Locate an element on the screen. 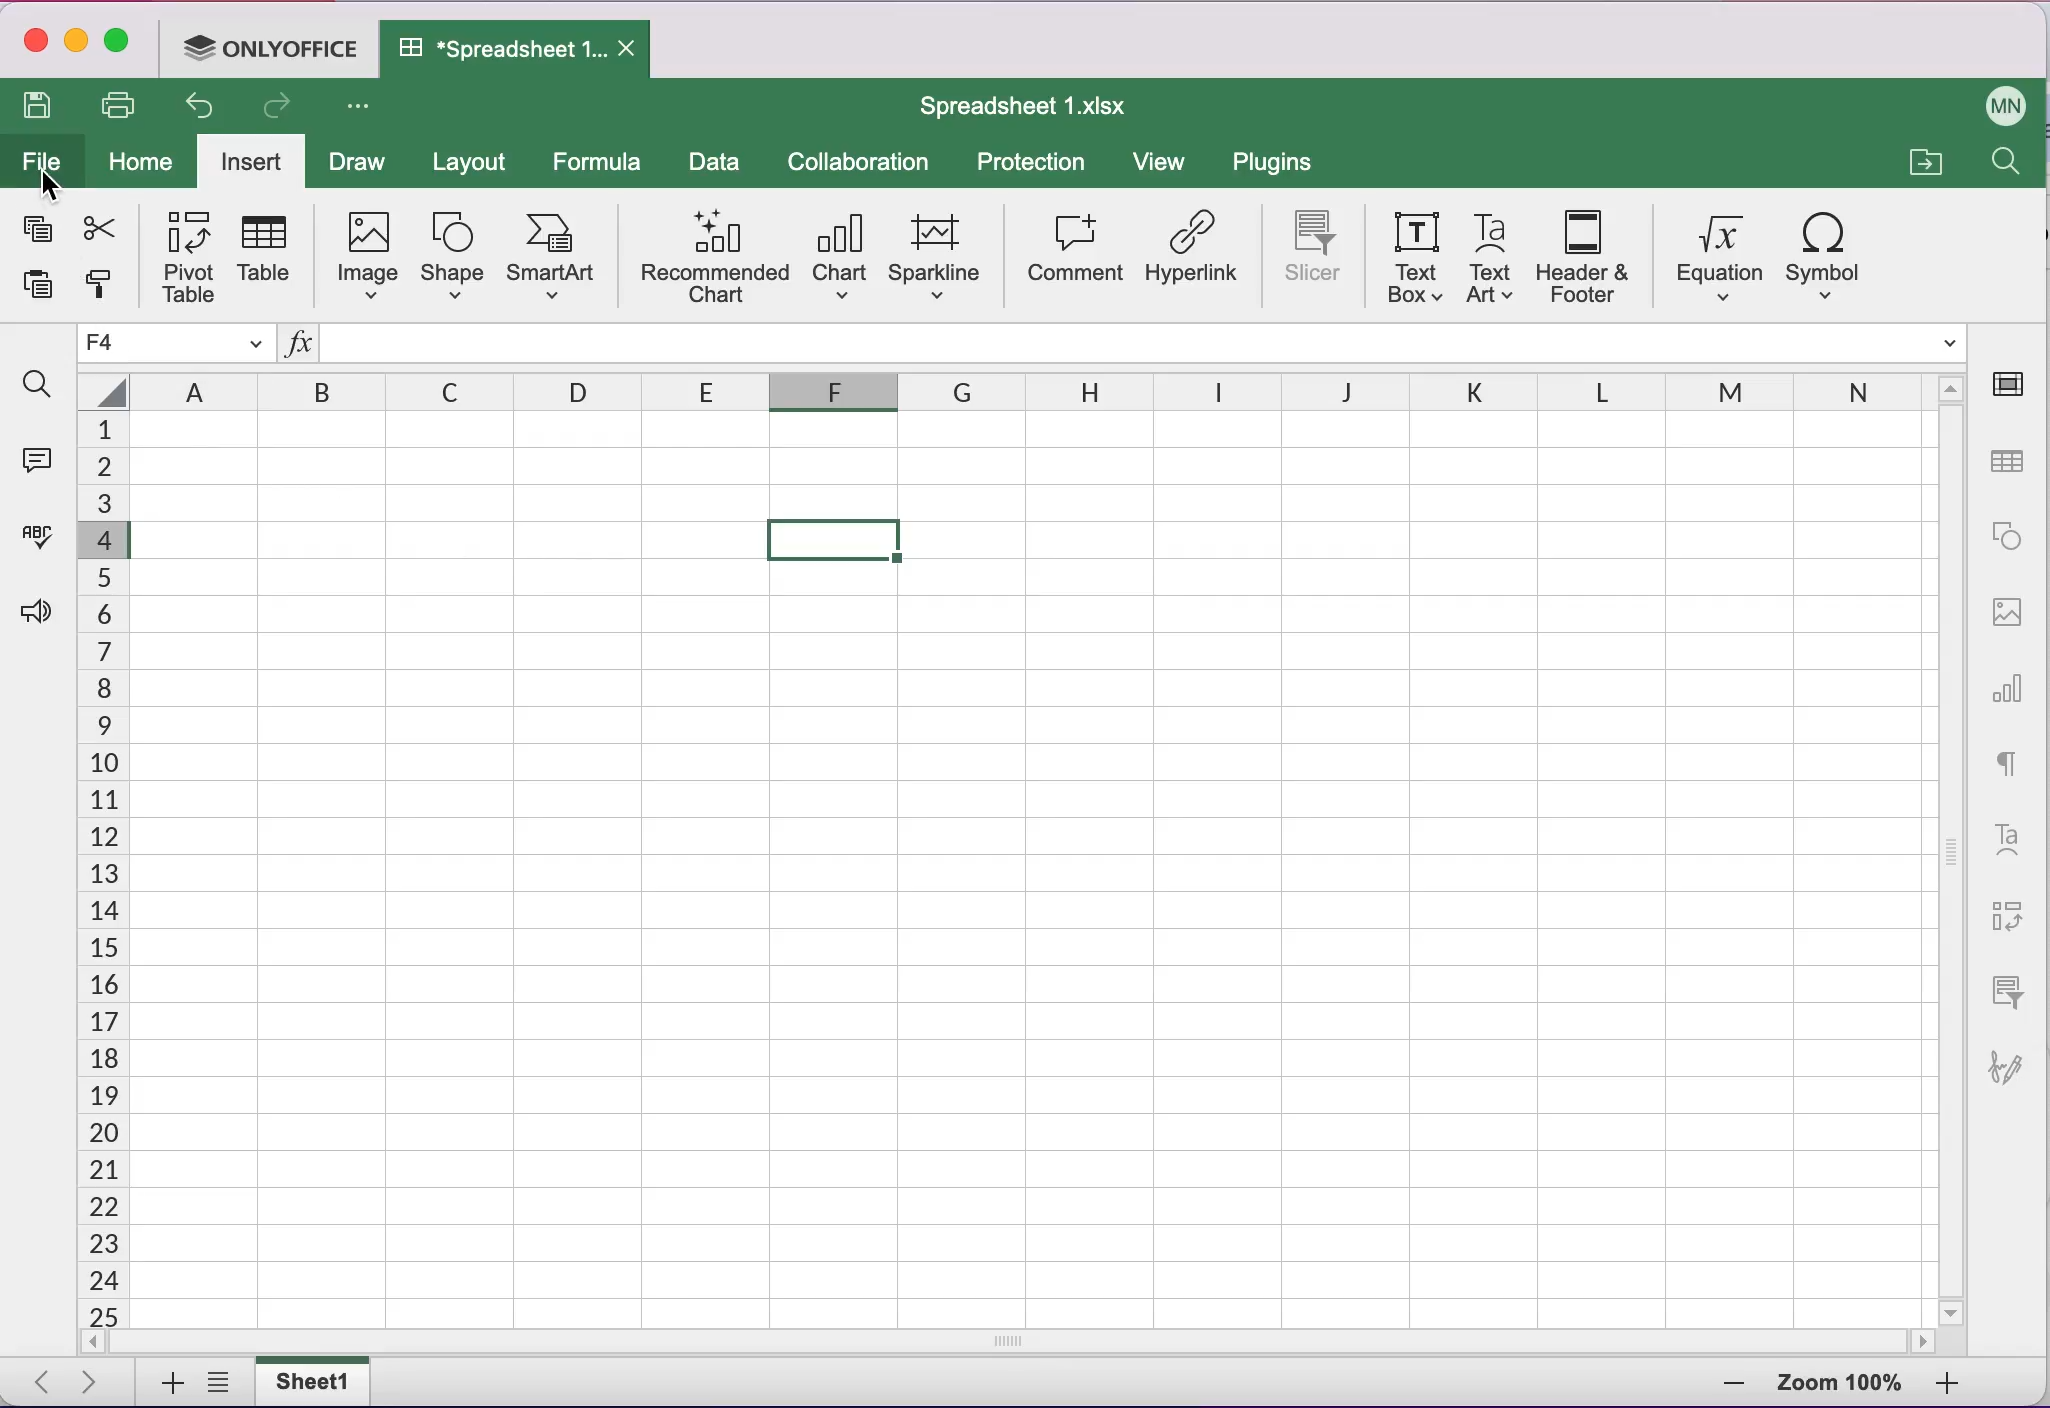 The width and height of the screenshot is (2050, 1408). formula bar is located at coordinates (1145, 341).